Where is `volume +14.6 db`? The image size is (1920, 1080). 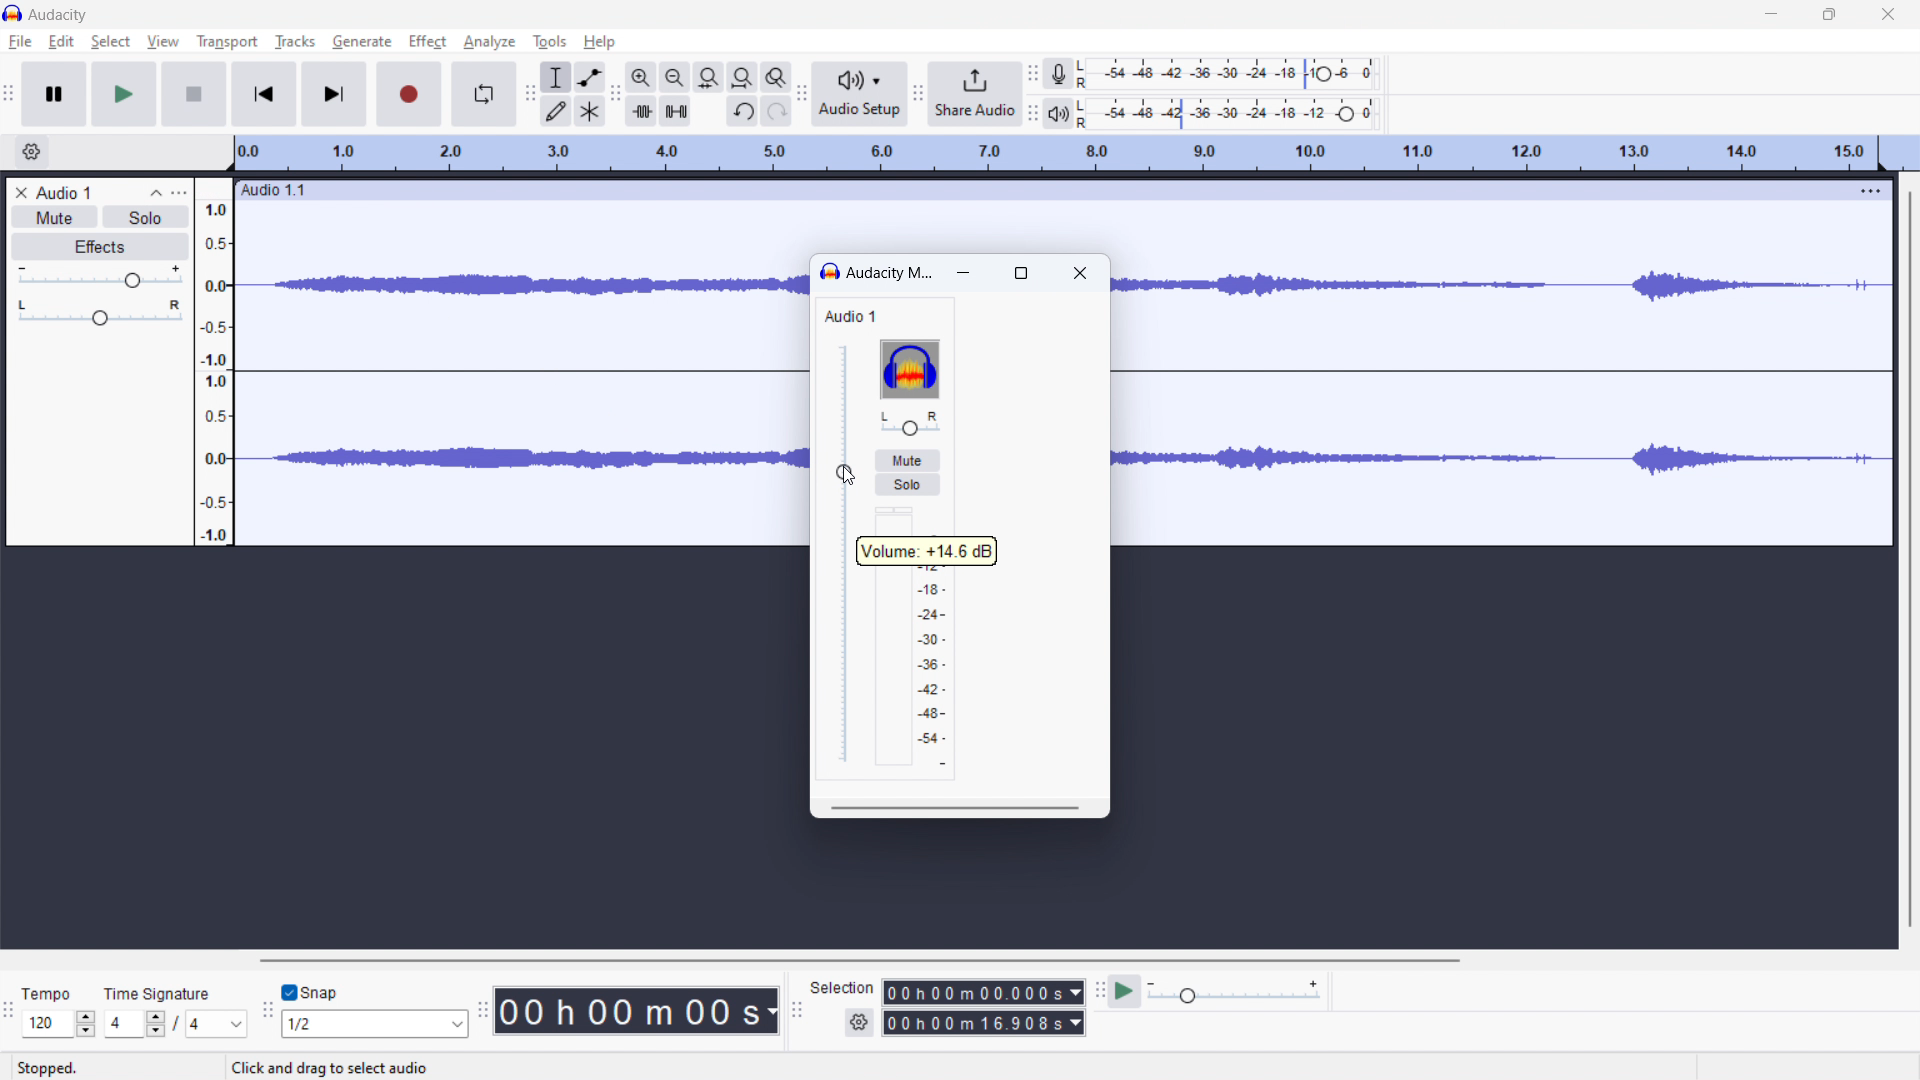 volume +14.6 db is located at coordinates (926, 550).